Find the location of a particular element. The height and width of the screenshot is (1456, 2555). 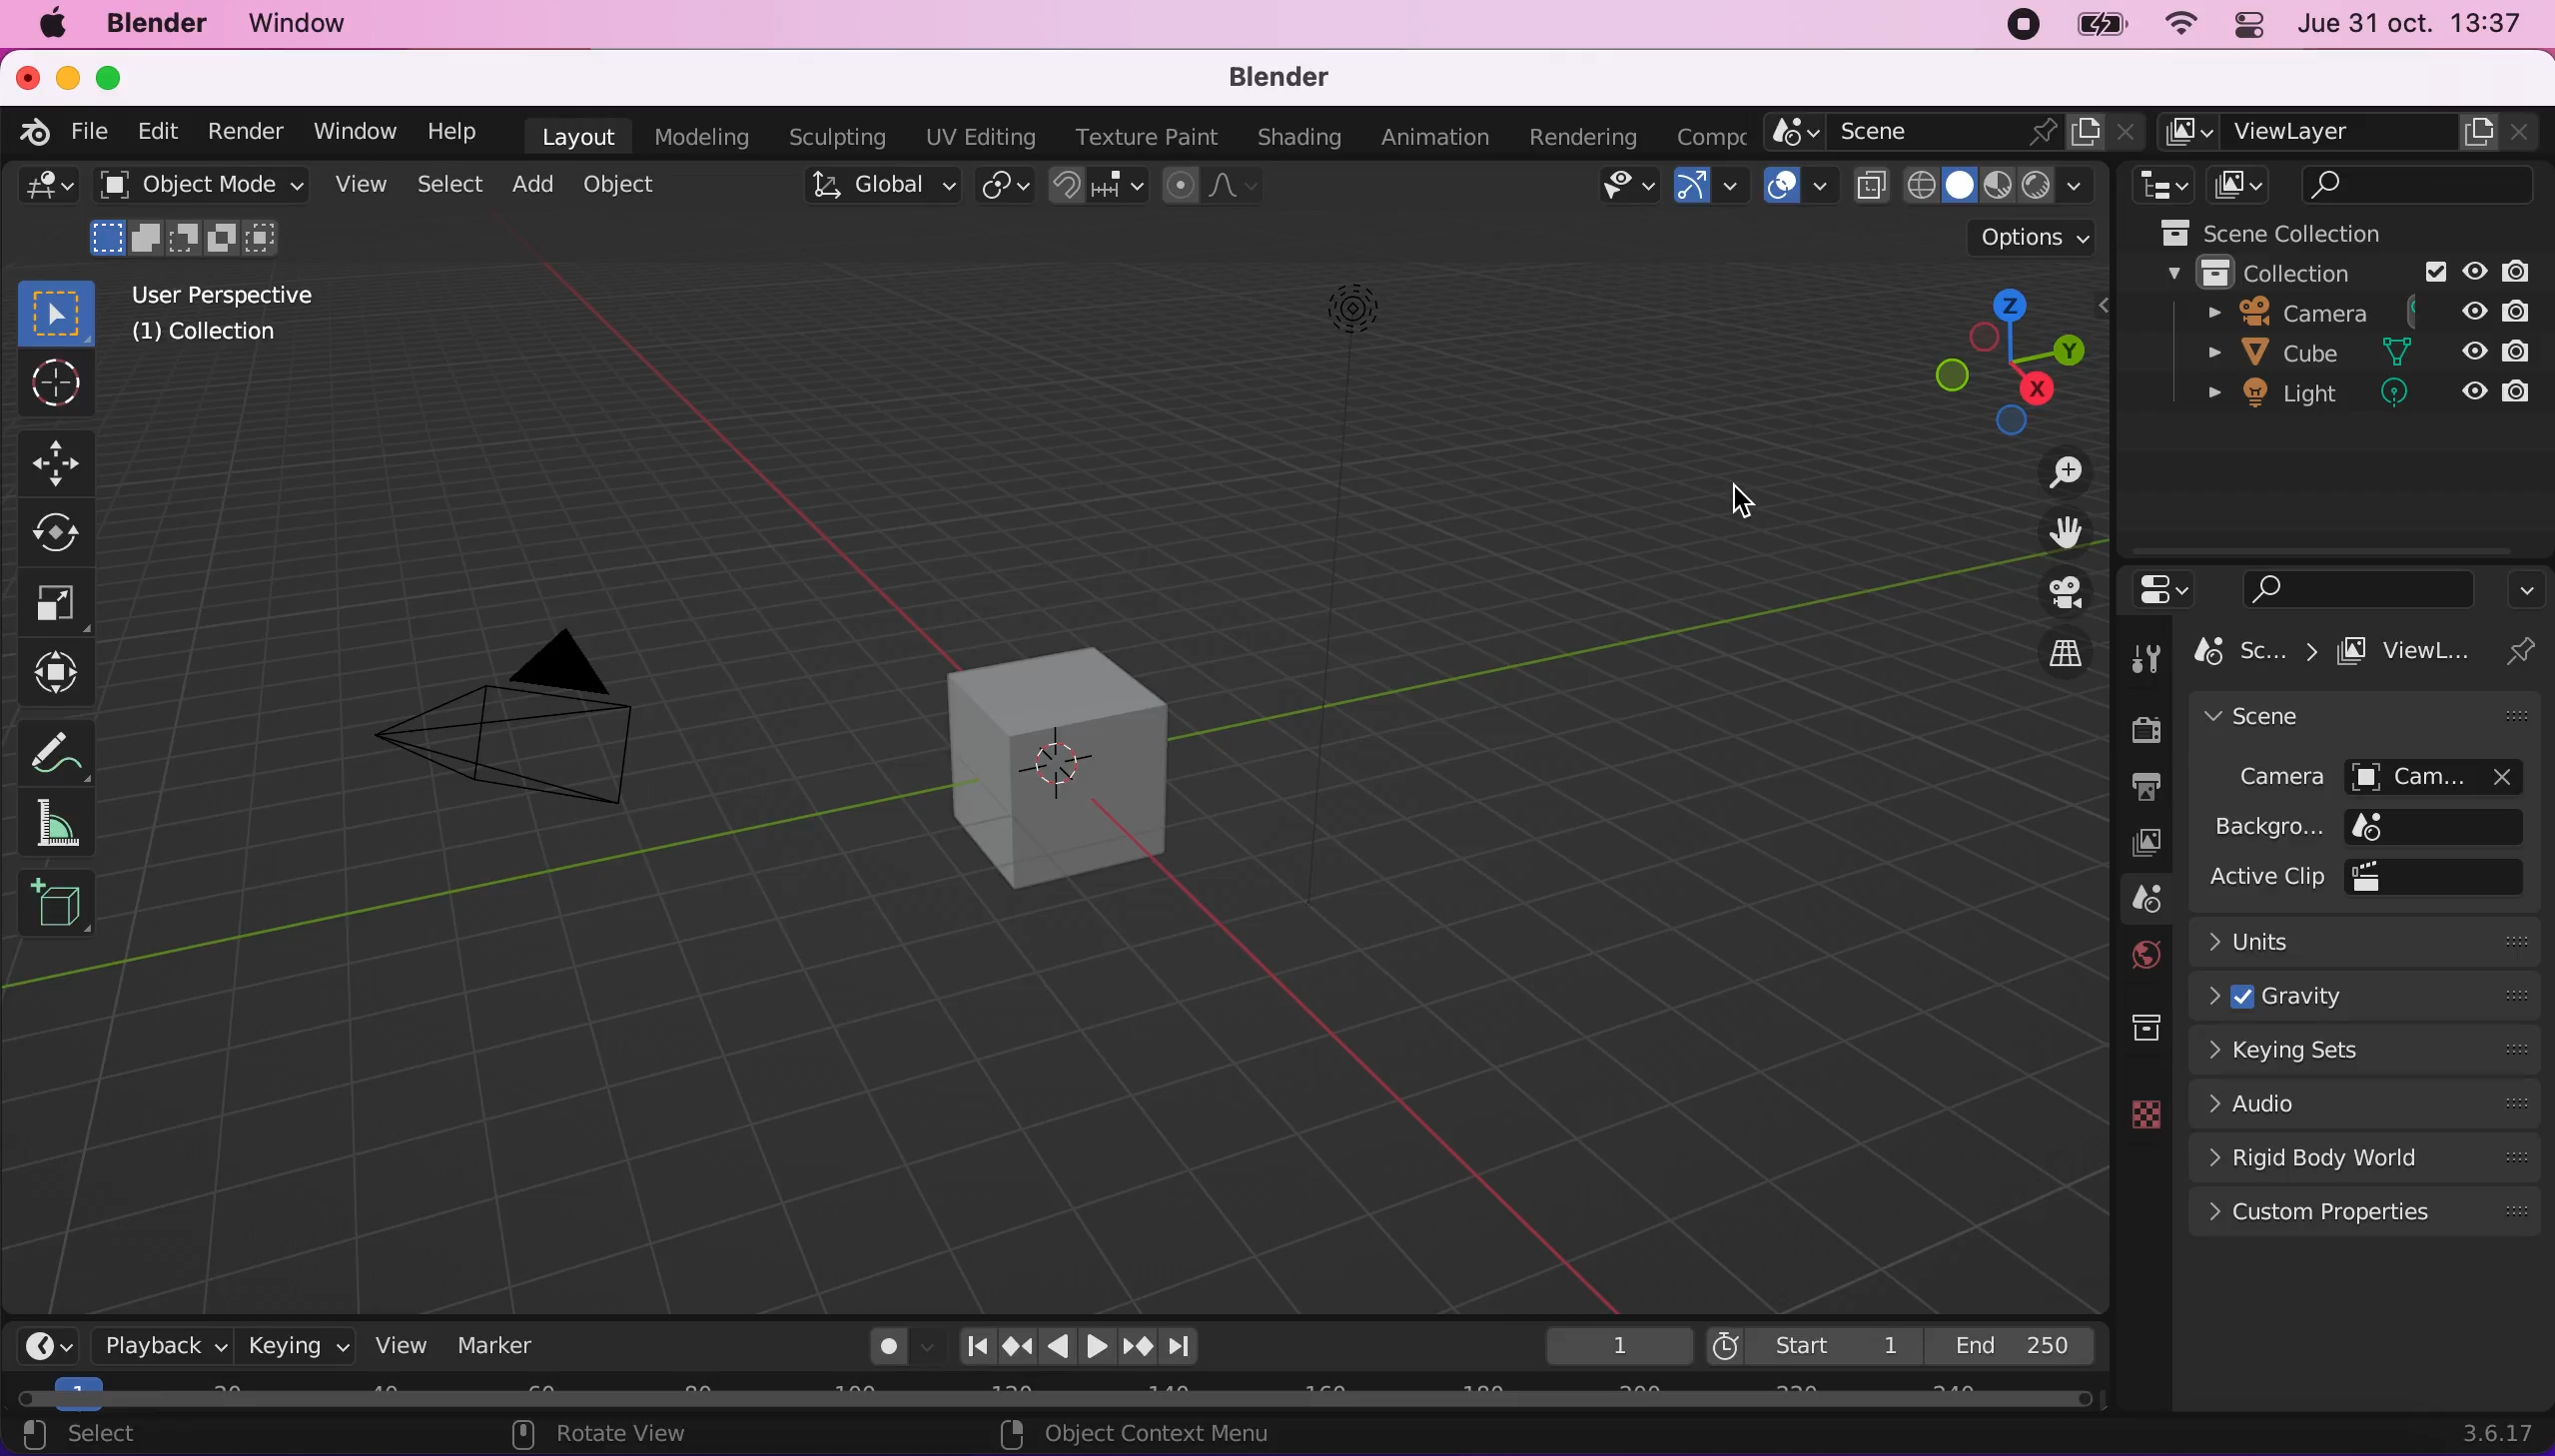

switch current view is located at coordinates (2049, 648).